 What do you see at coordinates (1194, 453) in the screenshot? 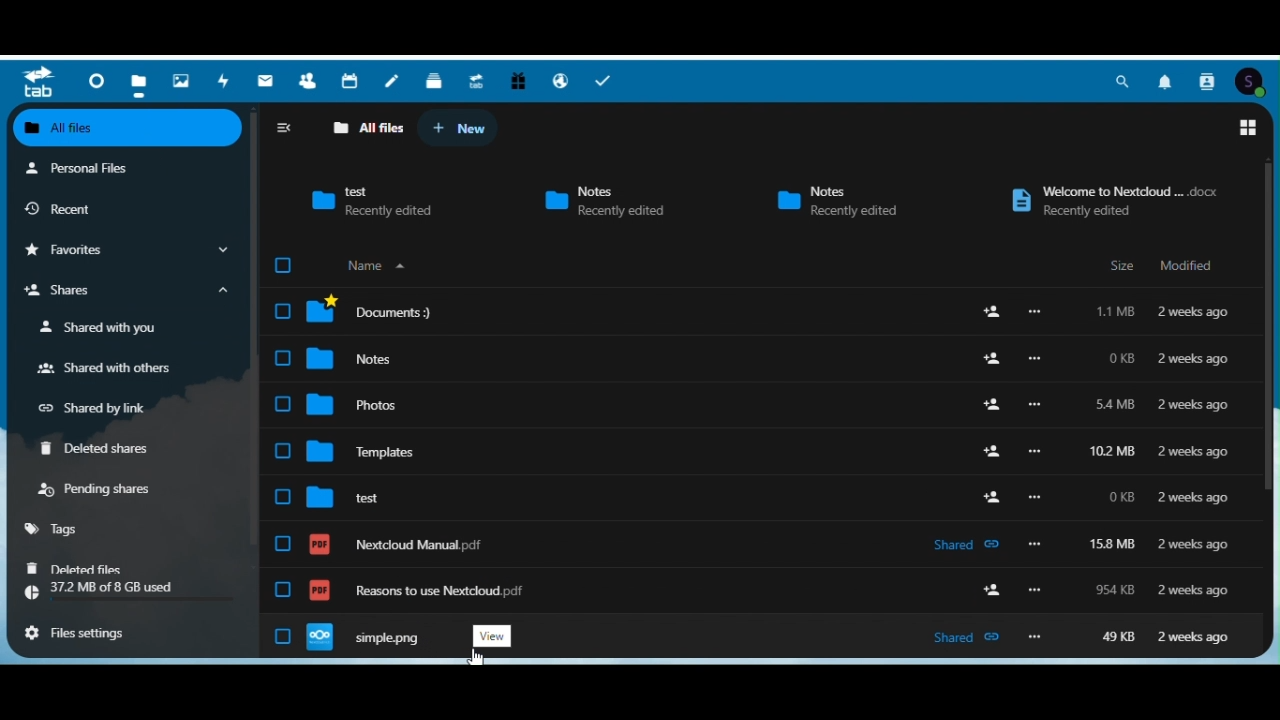
I see `modified` at bounding box center [1194, 453].